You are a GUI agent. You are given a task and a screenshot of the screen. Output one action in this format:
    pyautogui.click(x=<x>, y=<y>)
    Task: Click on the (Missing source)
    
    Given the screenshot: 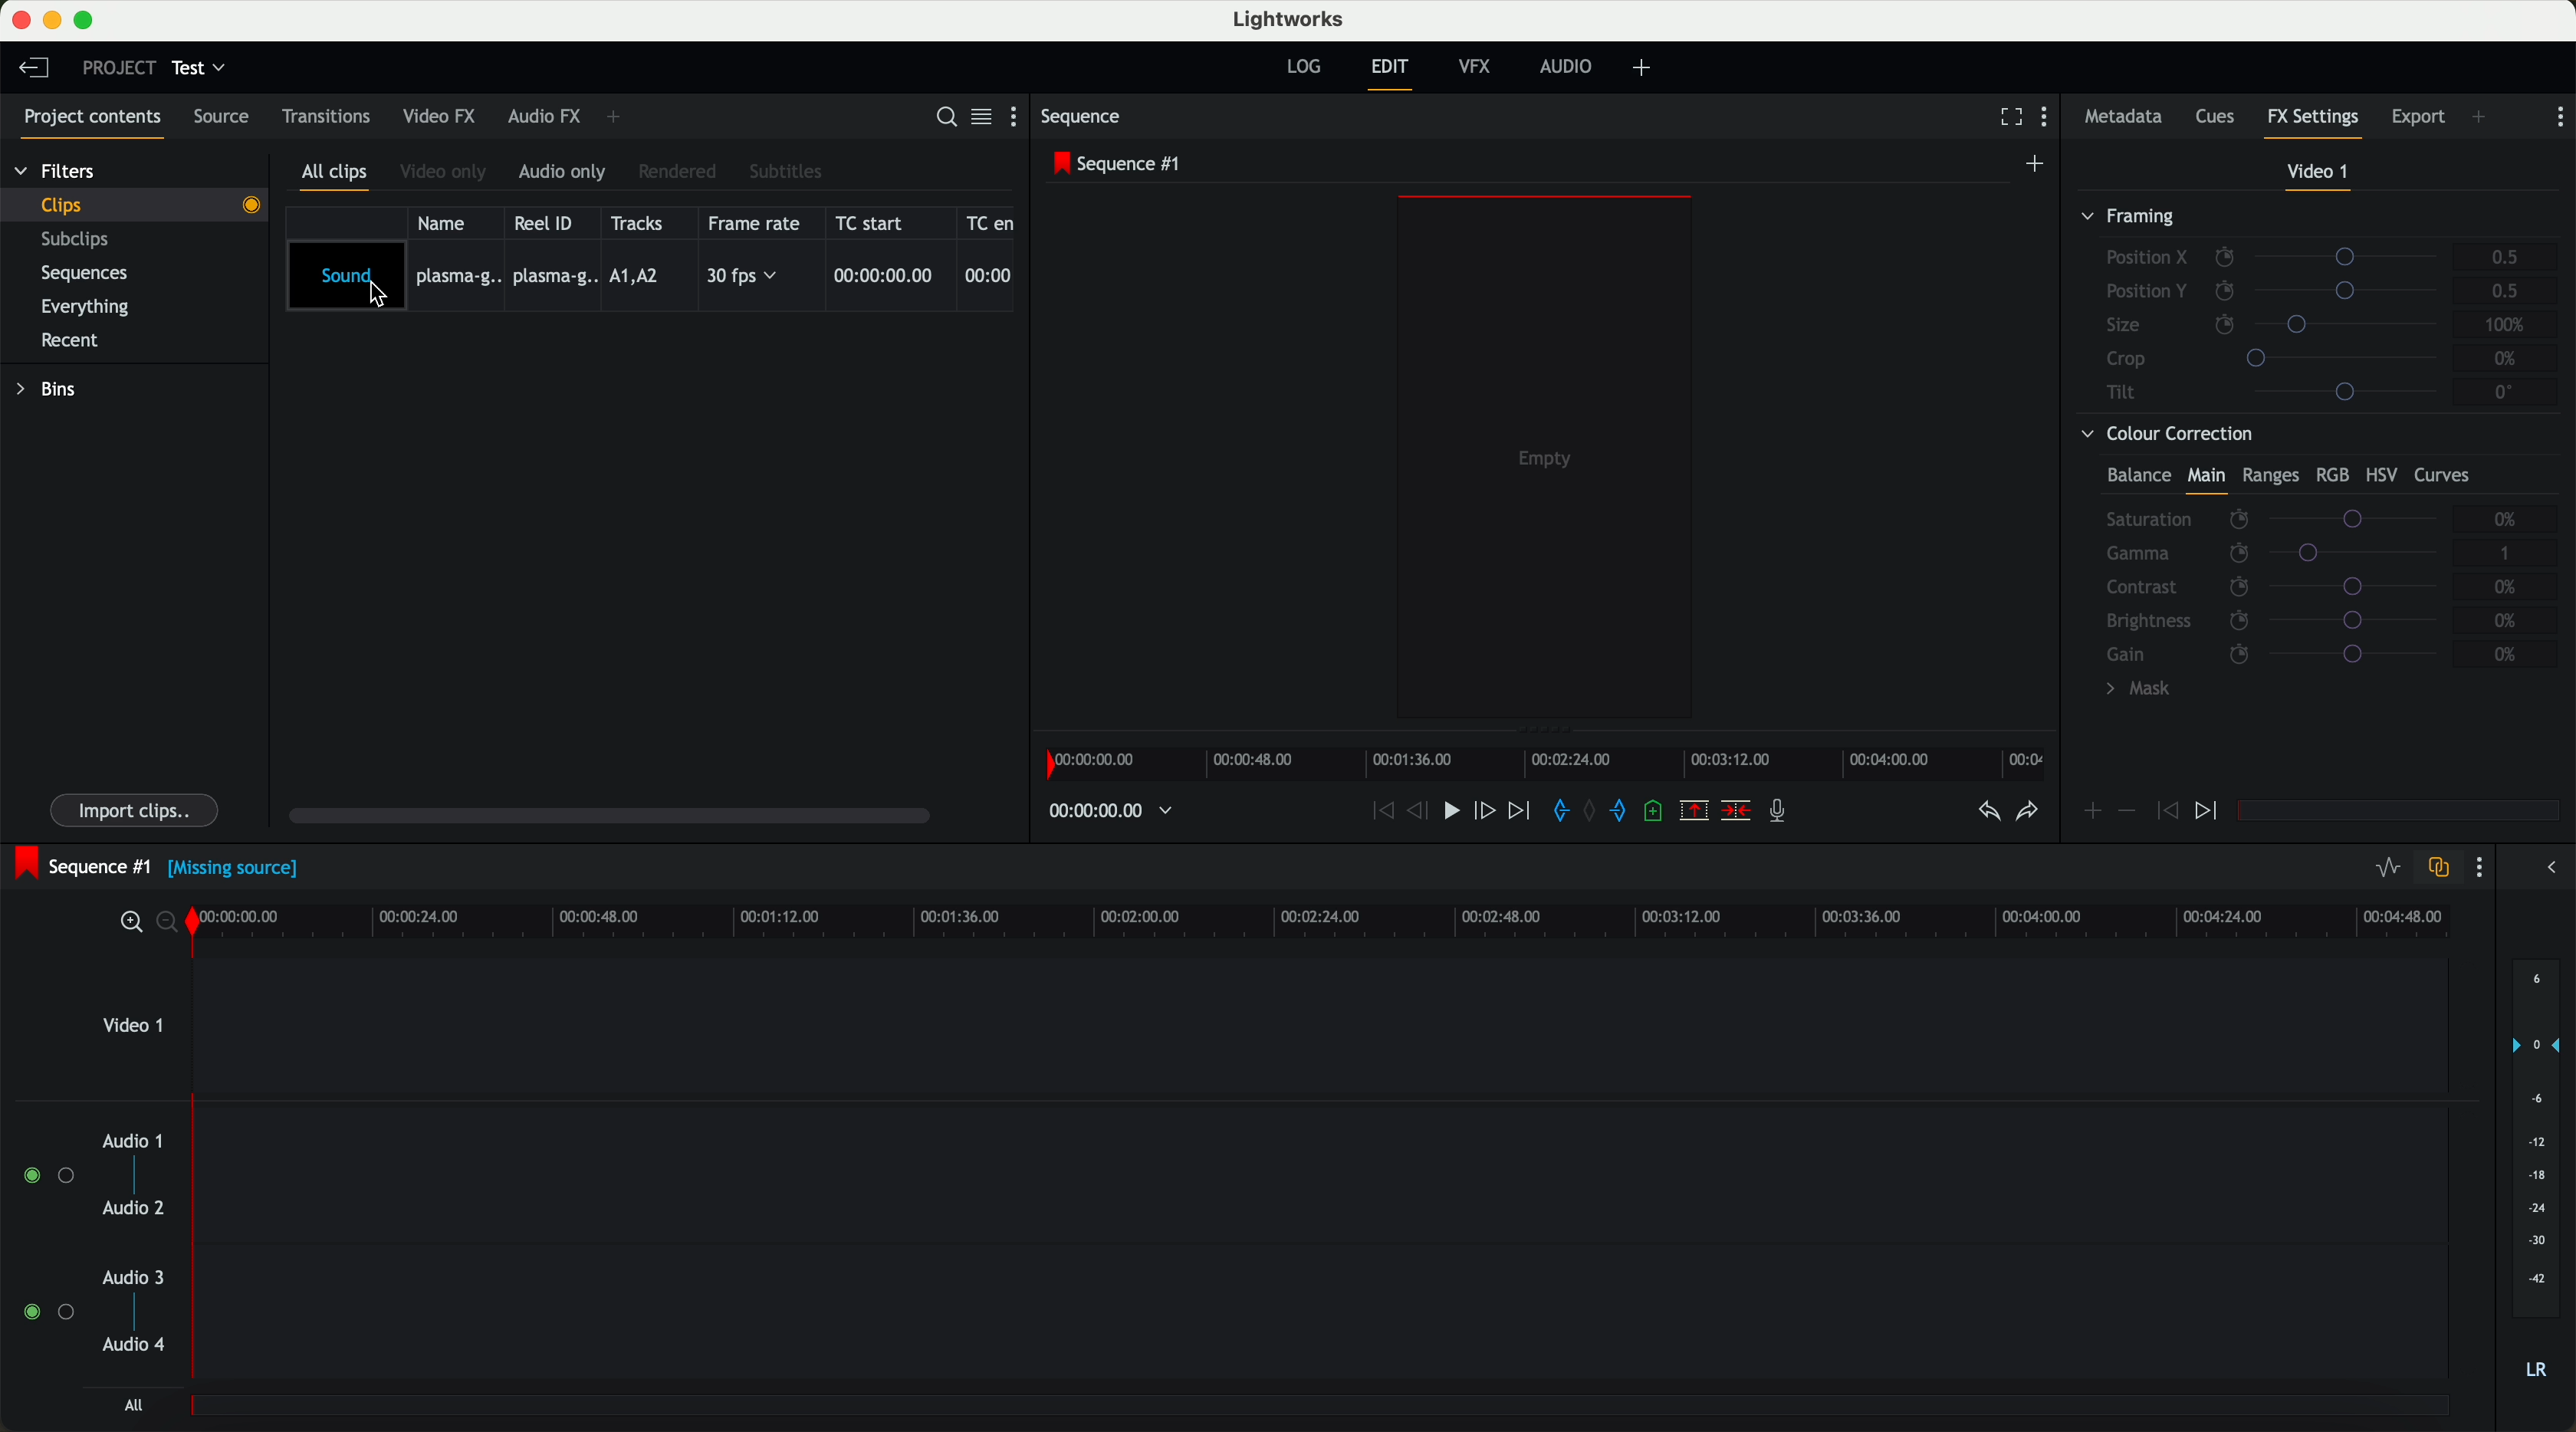 What is the action you would take?
    pyautogui.click(x=238, y=872)
    